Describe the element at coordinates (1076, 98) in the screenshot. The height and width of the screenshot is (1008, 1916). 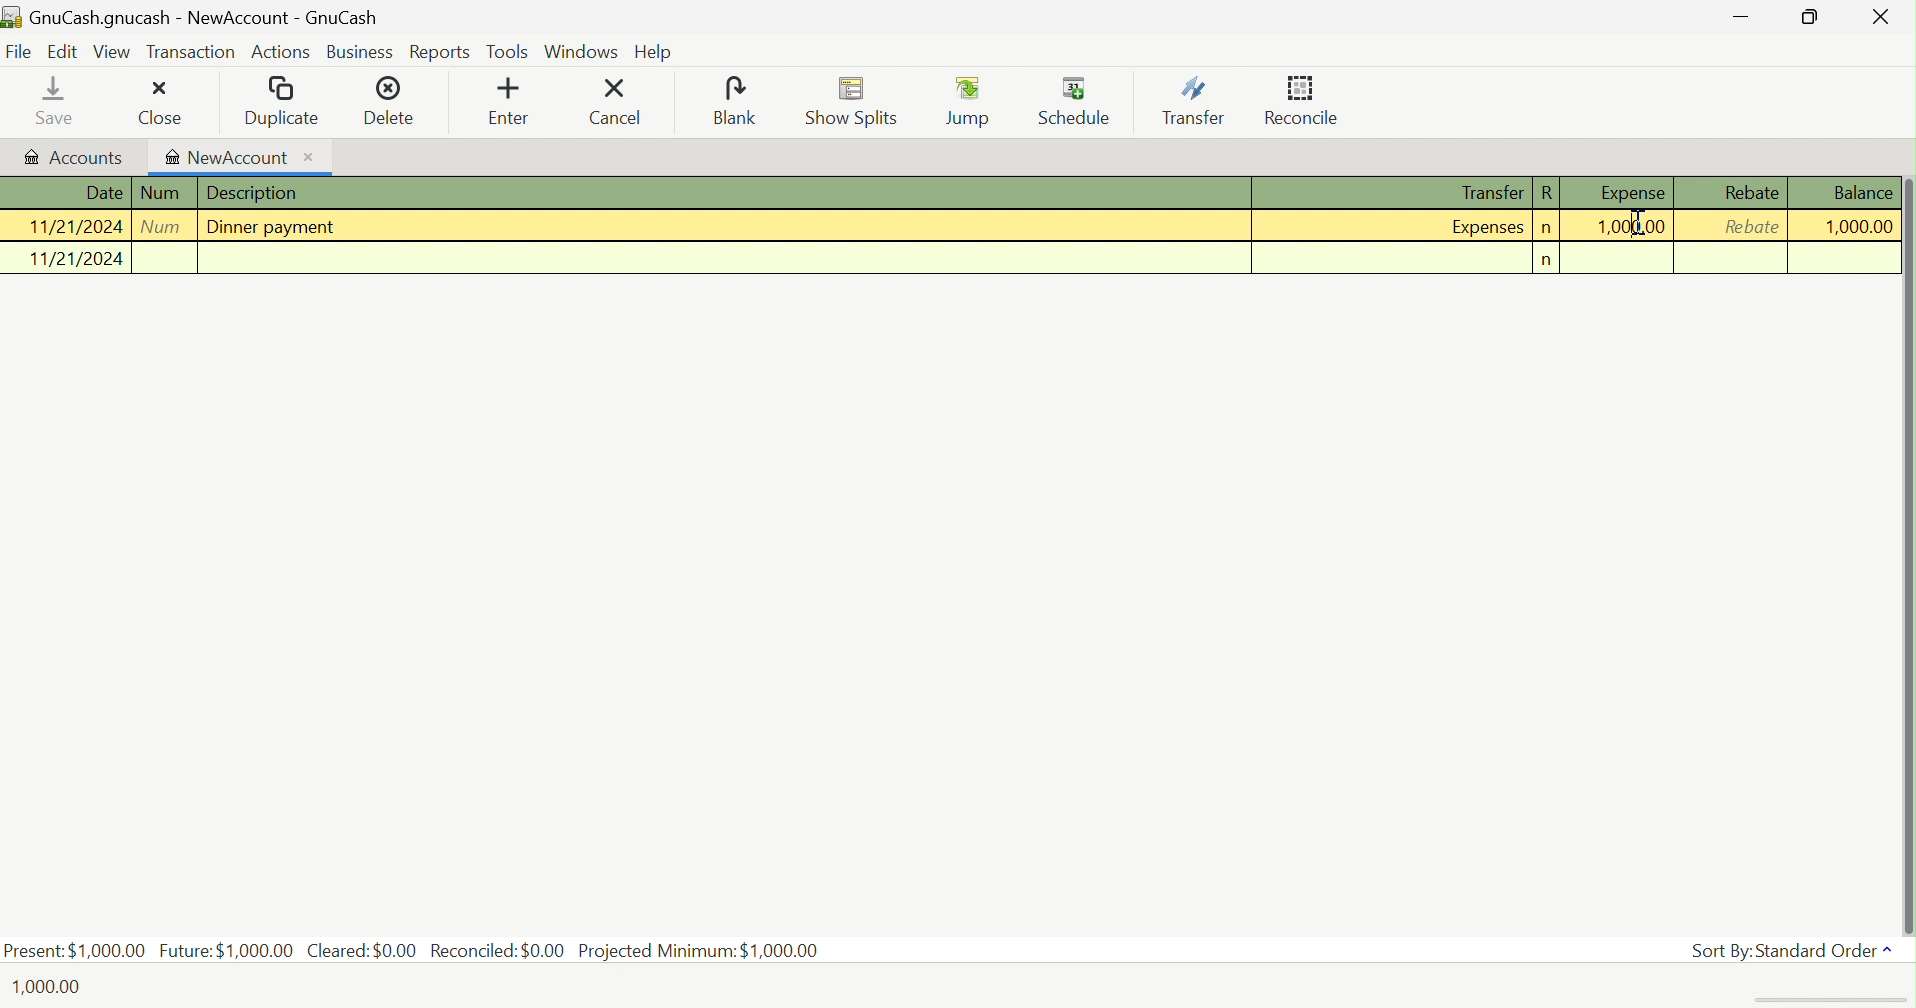
I see `Schedule` at that location.